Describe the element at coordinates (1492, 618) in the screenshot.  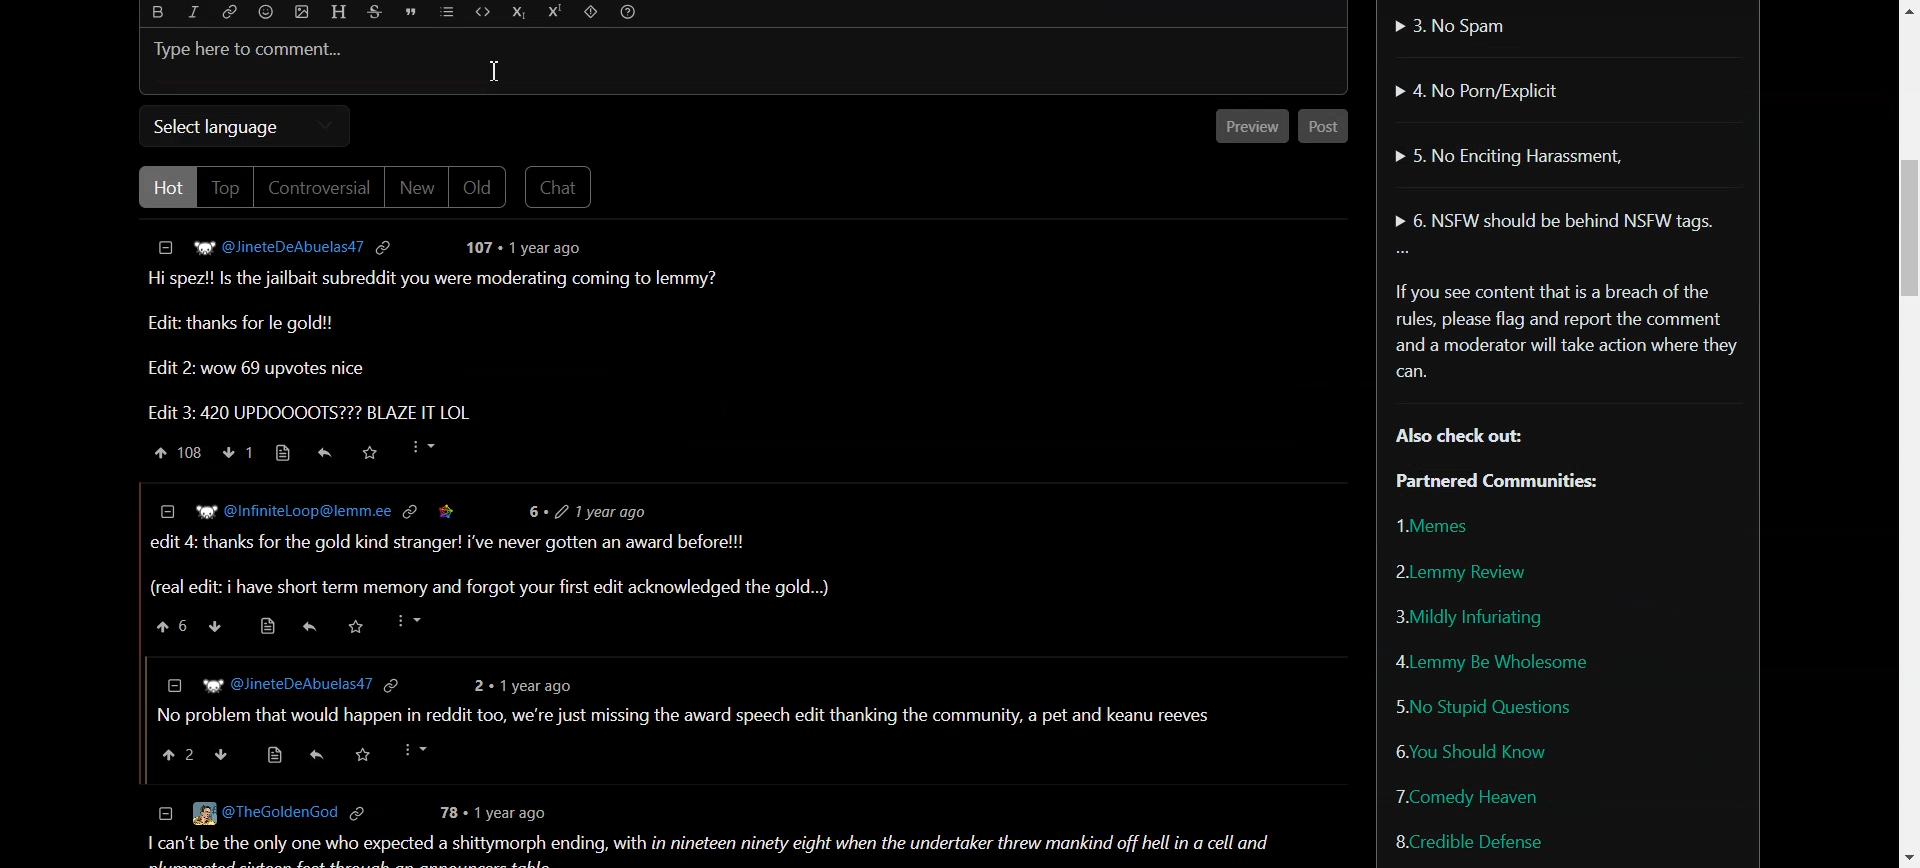
I see `Mildly Infuriating` at that location.